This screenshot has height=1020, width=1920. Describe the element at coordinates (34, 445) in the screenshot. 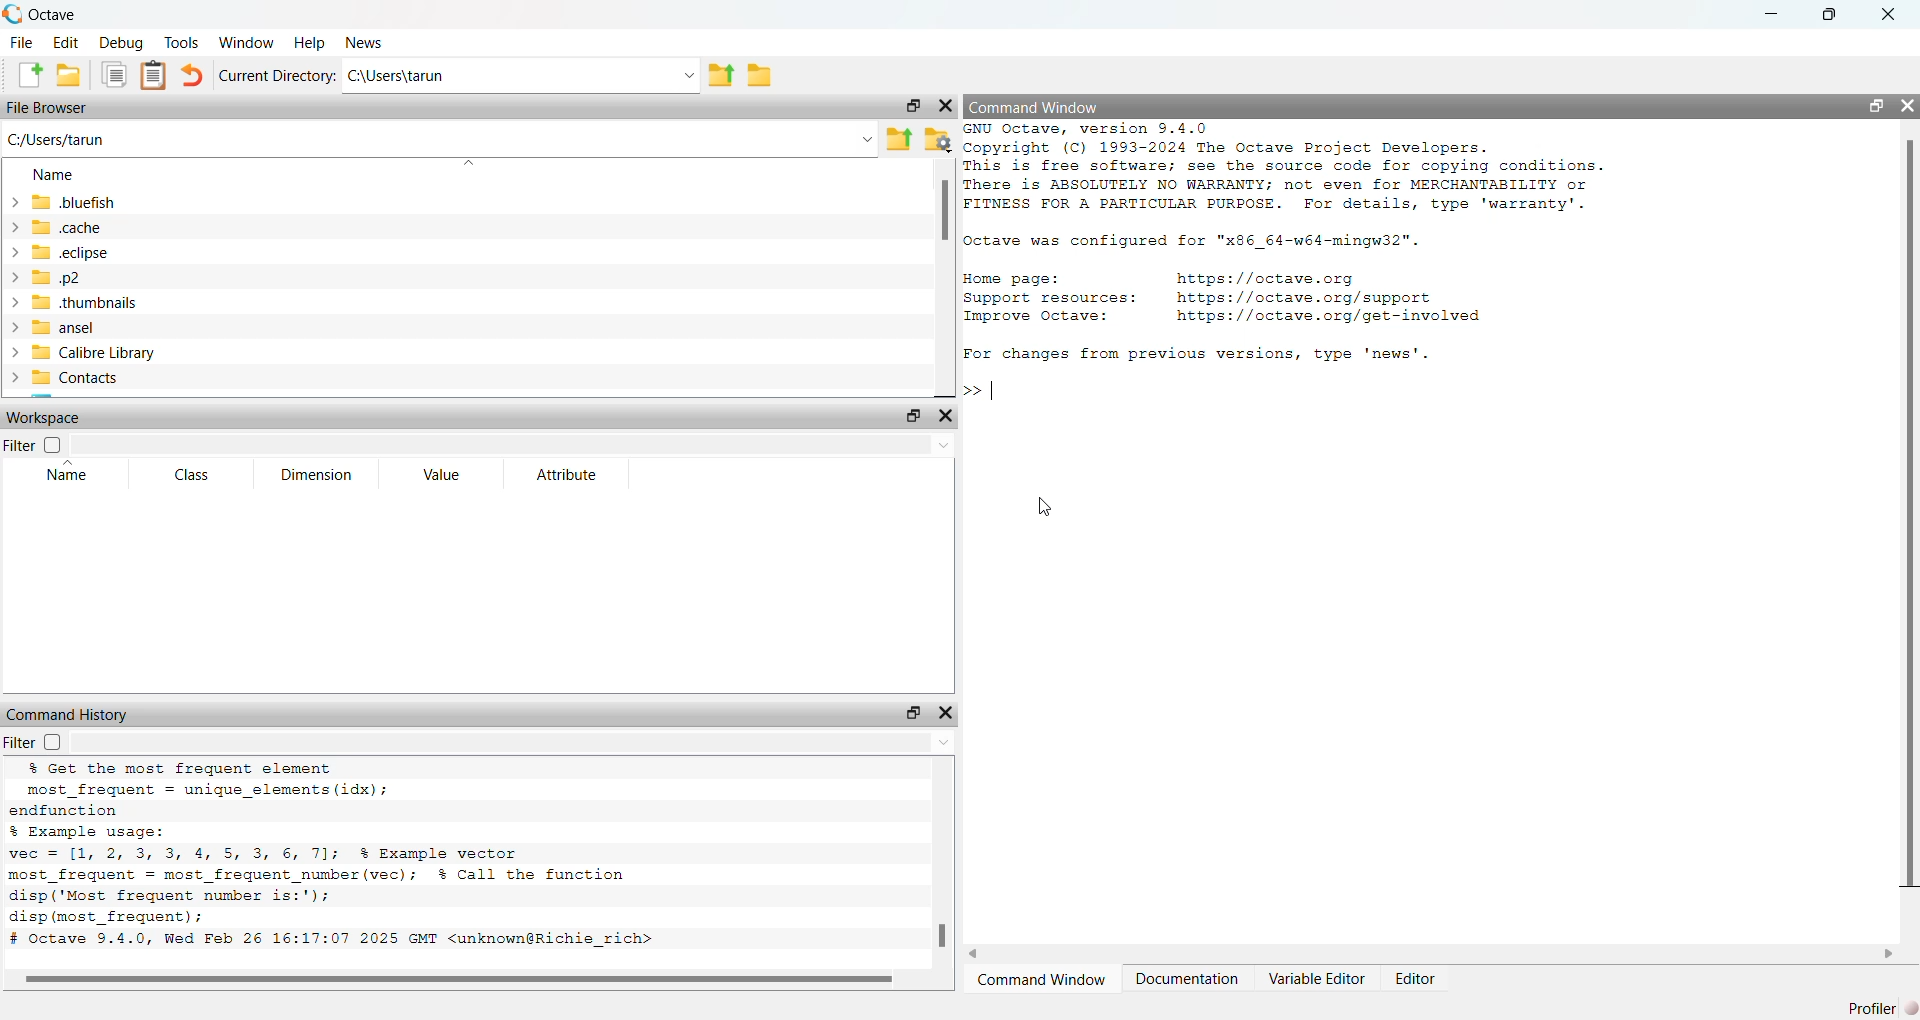

I see `Filter` at that location.